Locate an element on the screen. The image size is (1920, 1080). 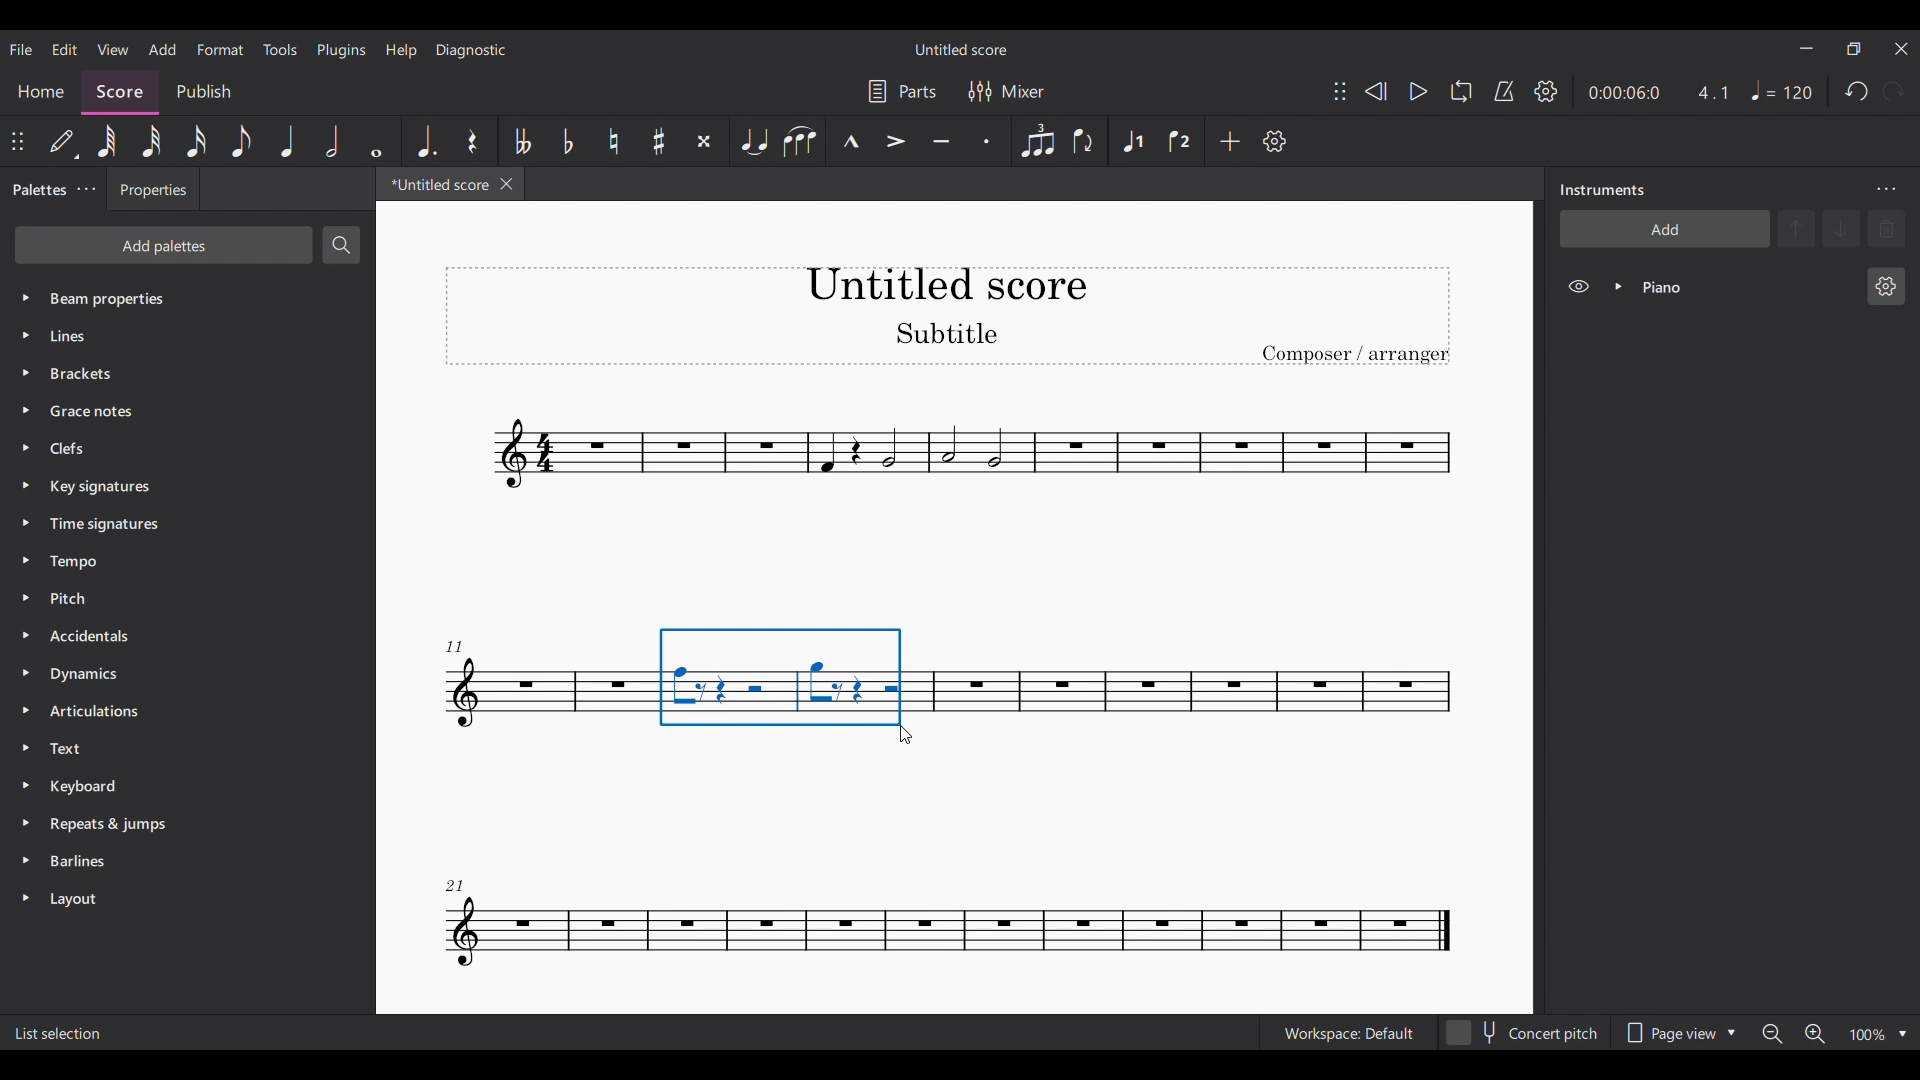
Untitled score is located at coordinates (960, 49).